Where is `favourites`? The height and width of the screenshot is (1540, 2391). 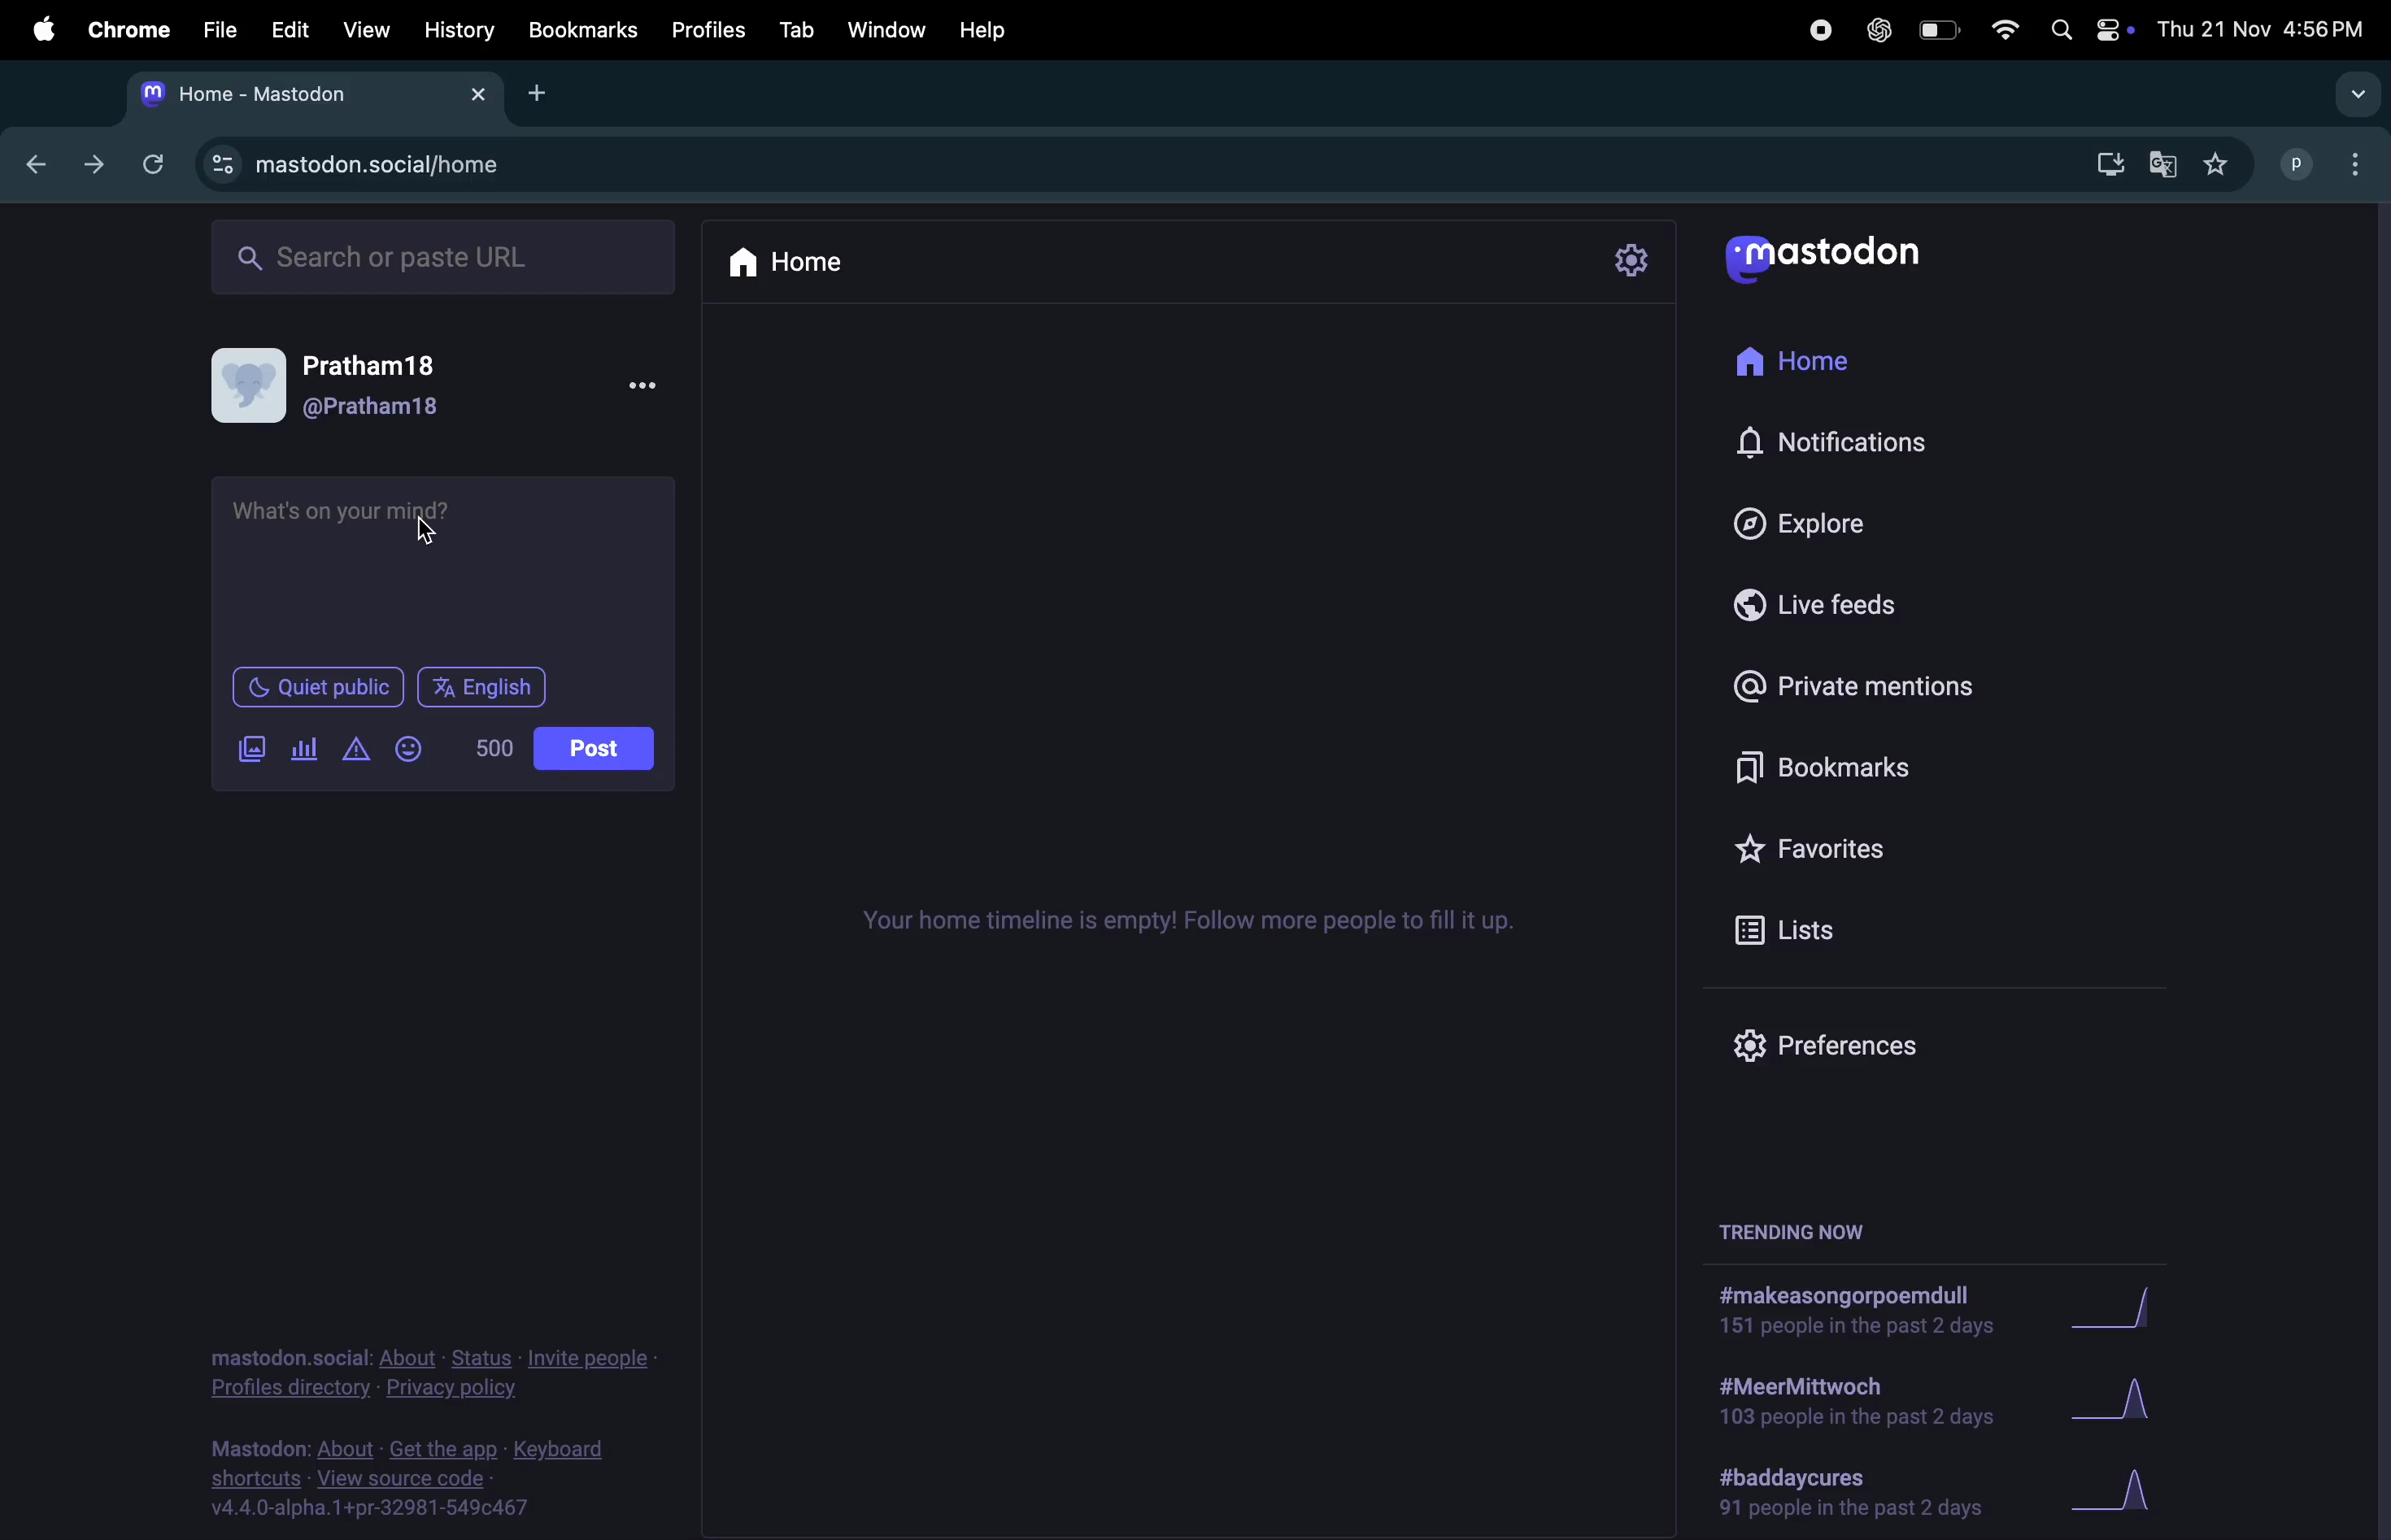 favourites is located at coordinates (1827, 854).